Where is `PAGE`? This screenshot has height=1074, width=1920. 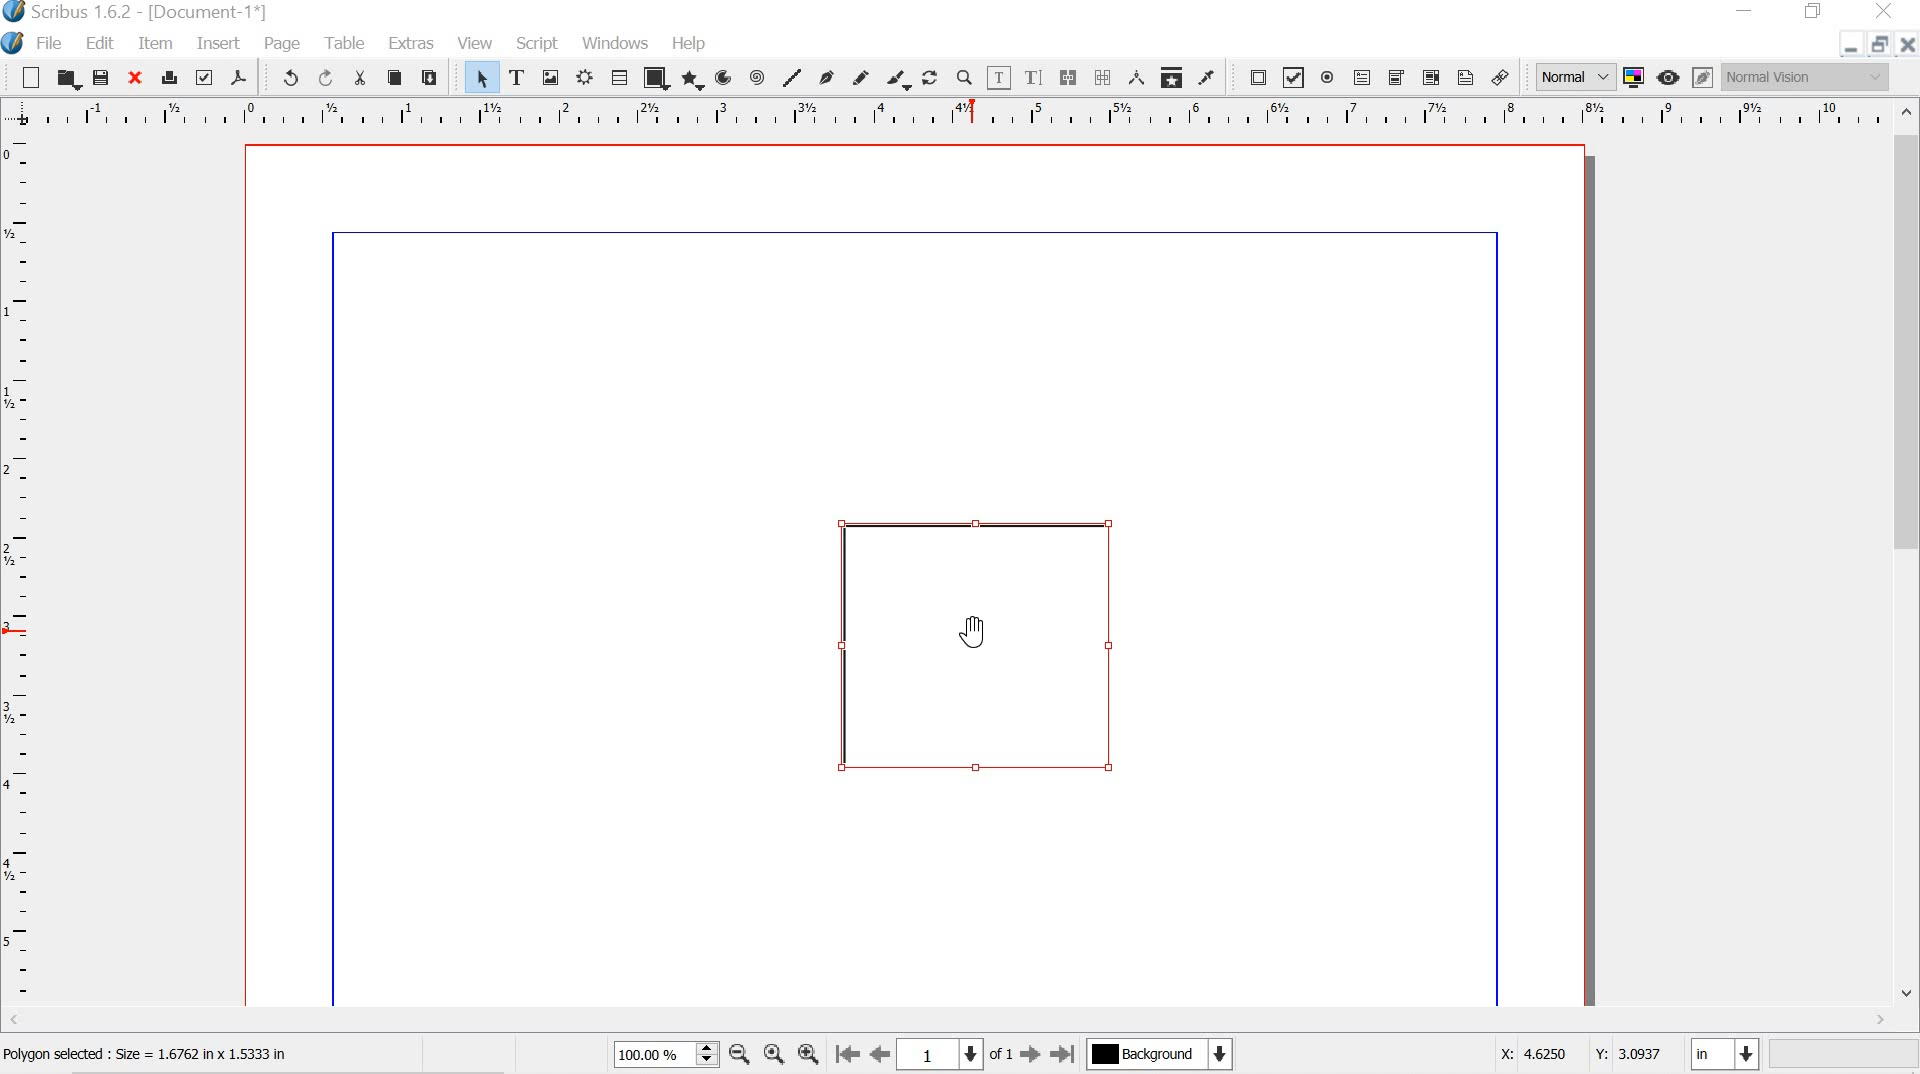
PAGE is located at coordinates (284, 44).